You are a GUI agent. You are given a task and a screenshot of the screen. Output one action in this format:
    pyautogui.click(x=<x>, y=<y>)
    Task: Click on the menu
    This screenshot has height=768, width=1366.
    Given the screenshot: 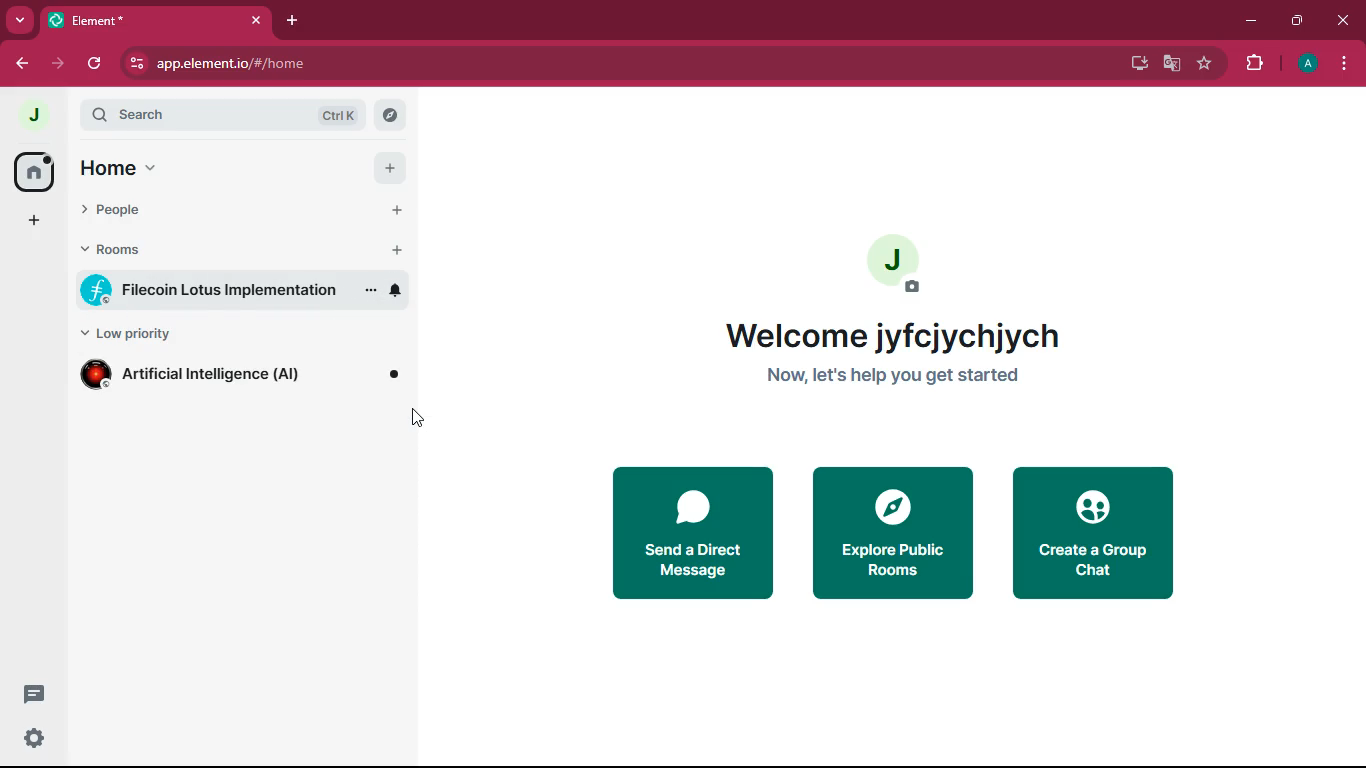 What is the action you would take?
    pyautogui.click(x=1346, y=64)
    